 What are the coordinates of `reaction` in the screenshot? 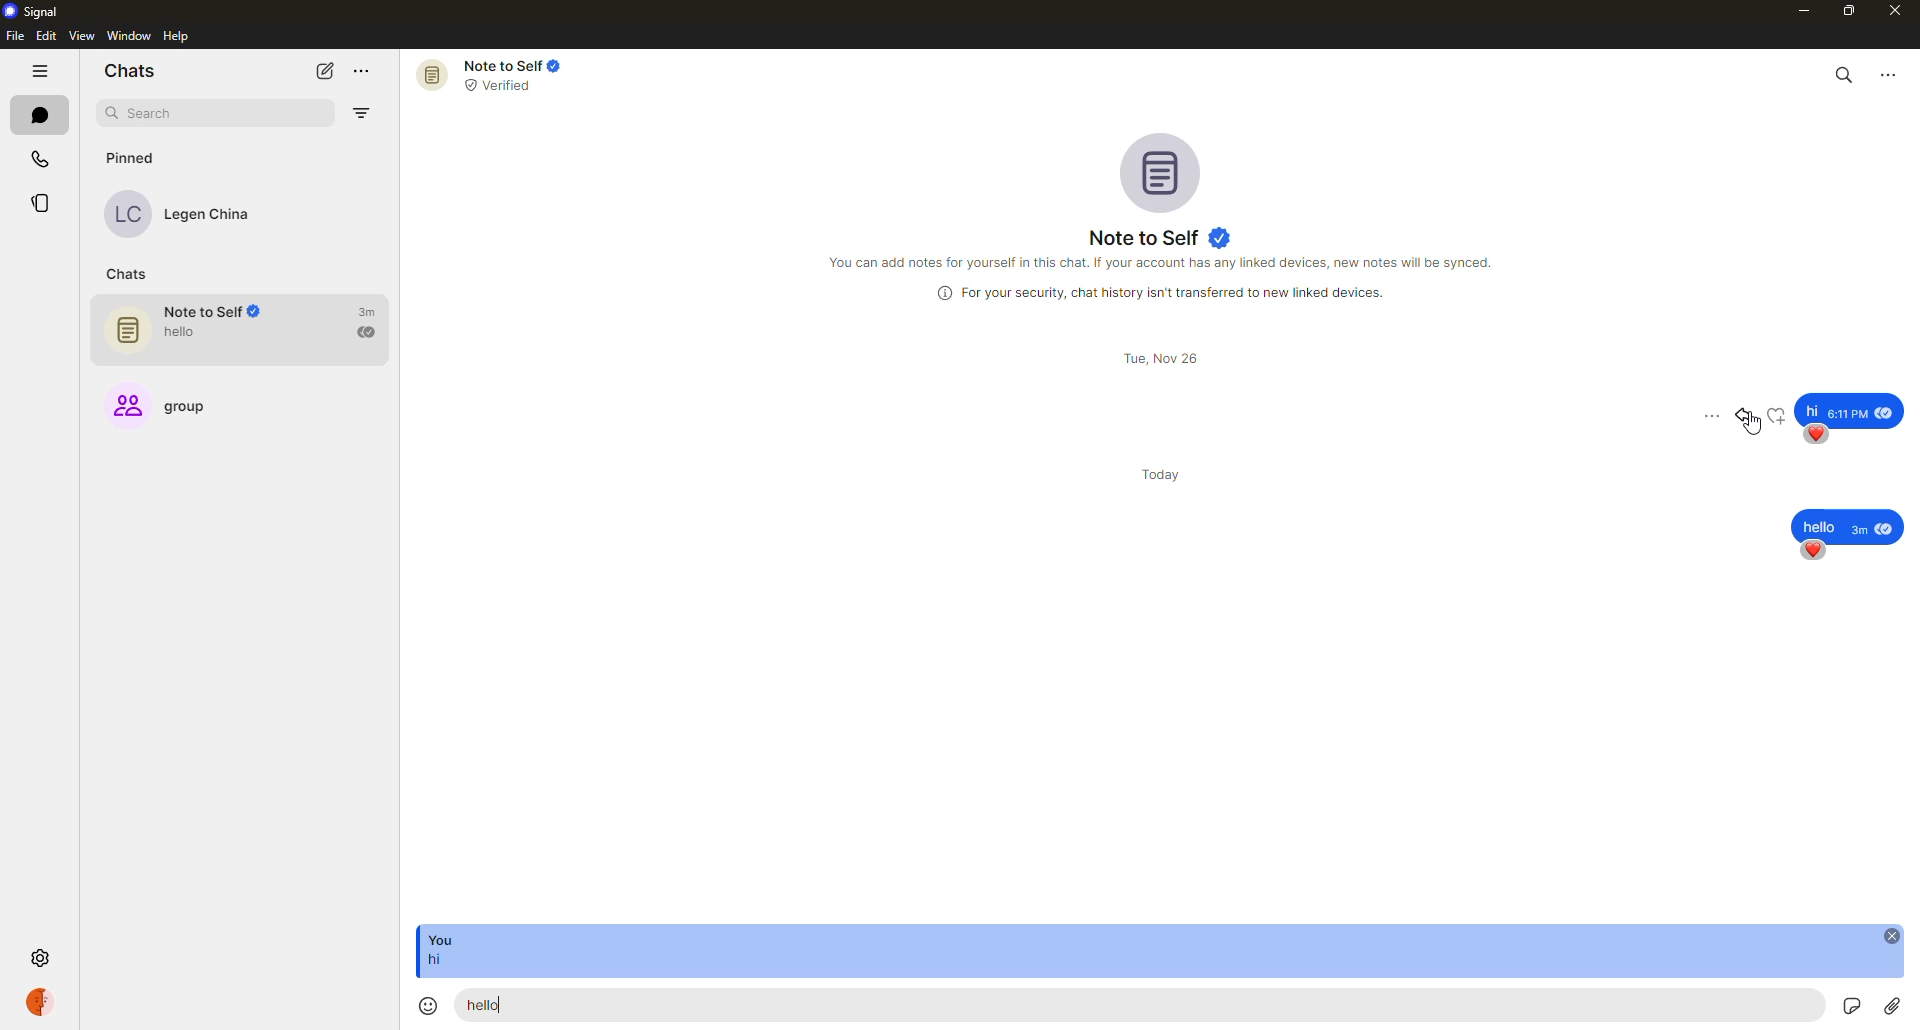 It's located at (1775, 415).